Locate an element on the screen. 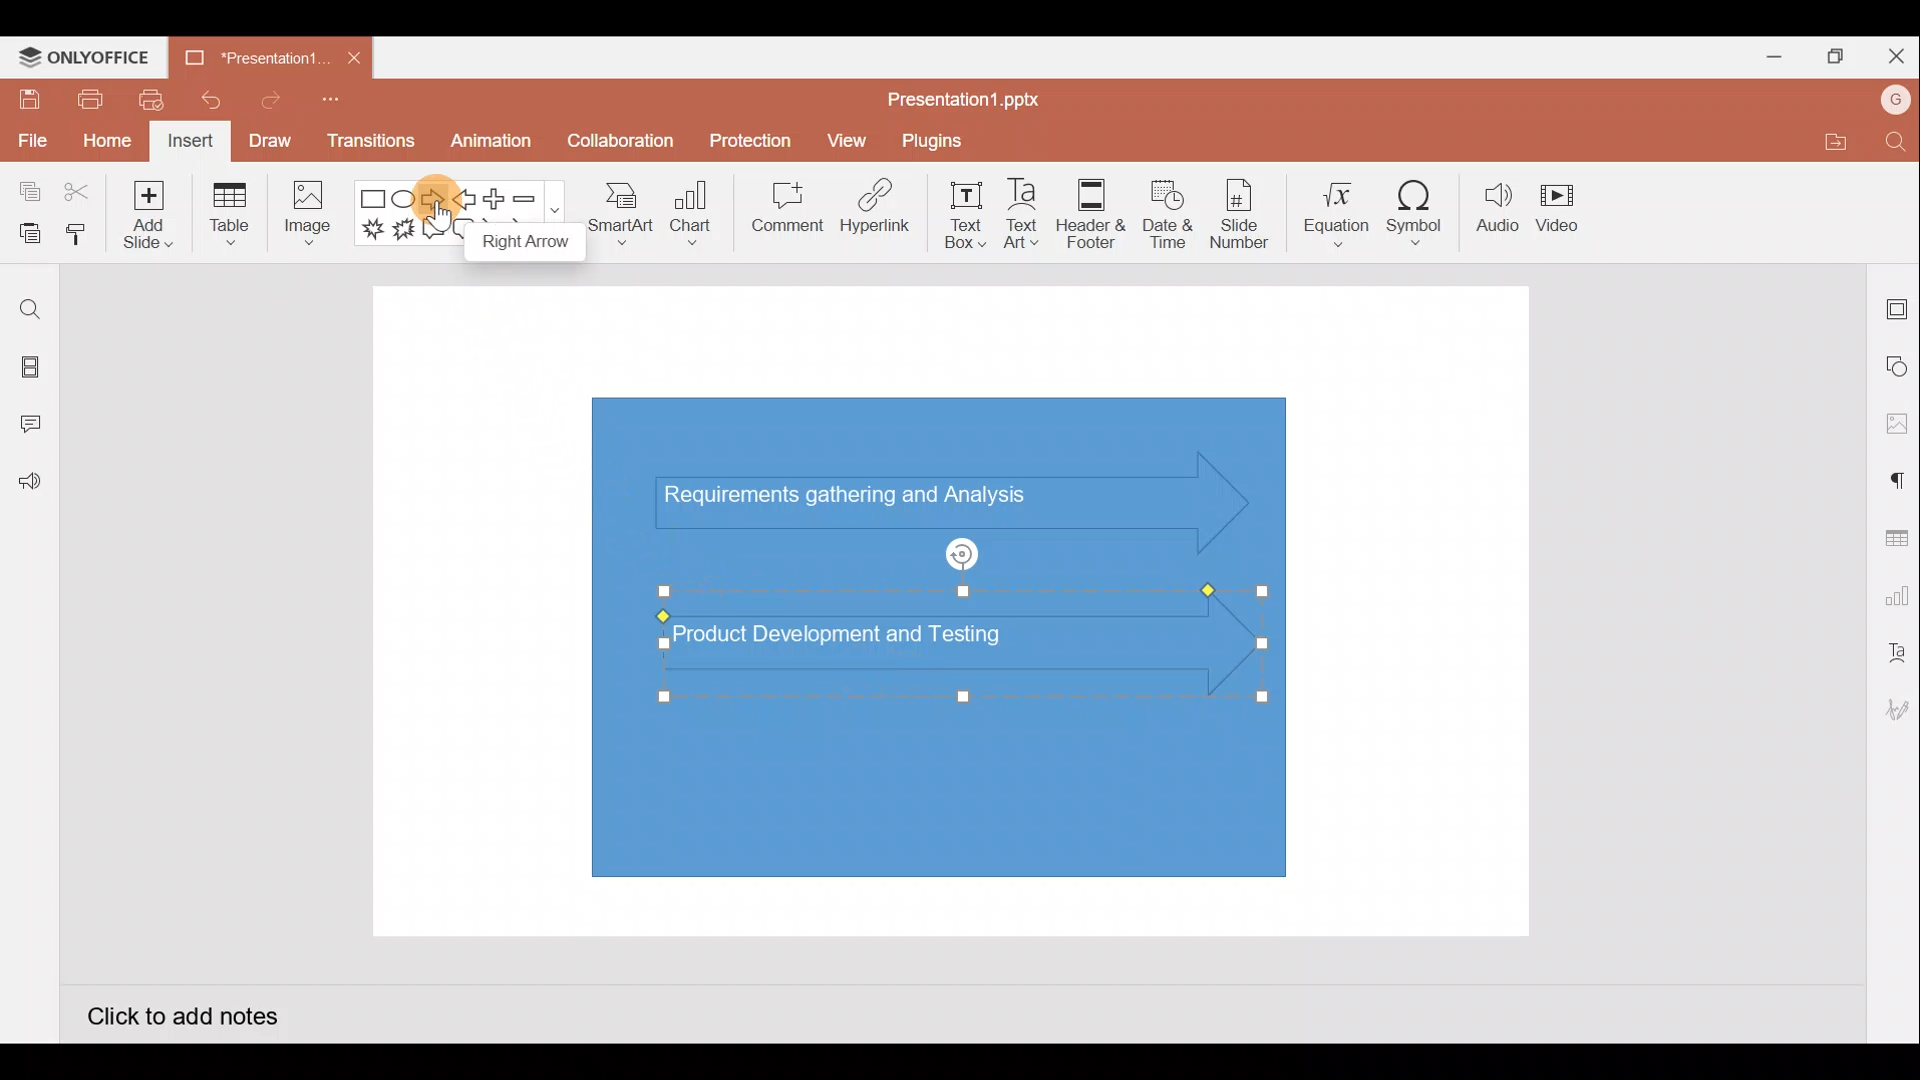  Hyperlink is located at coordinates (870, 209).